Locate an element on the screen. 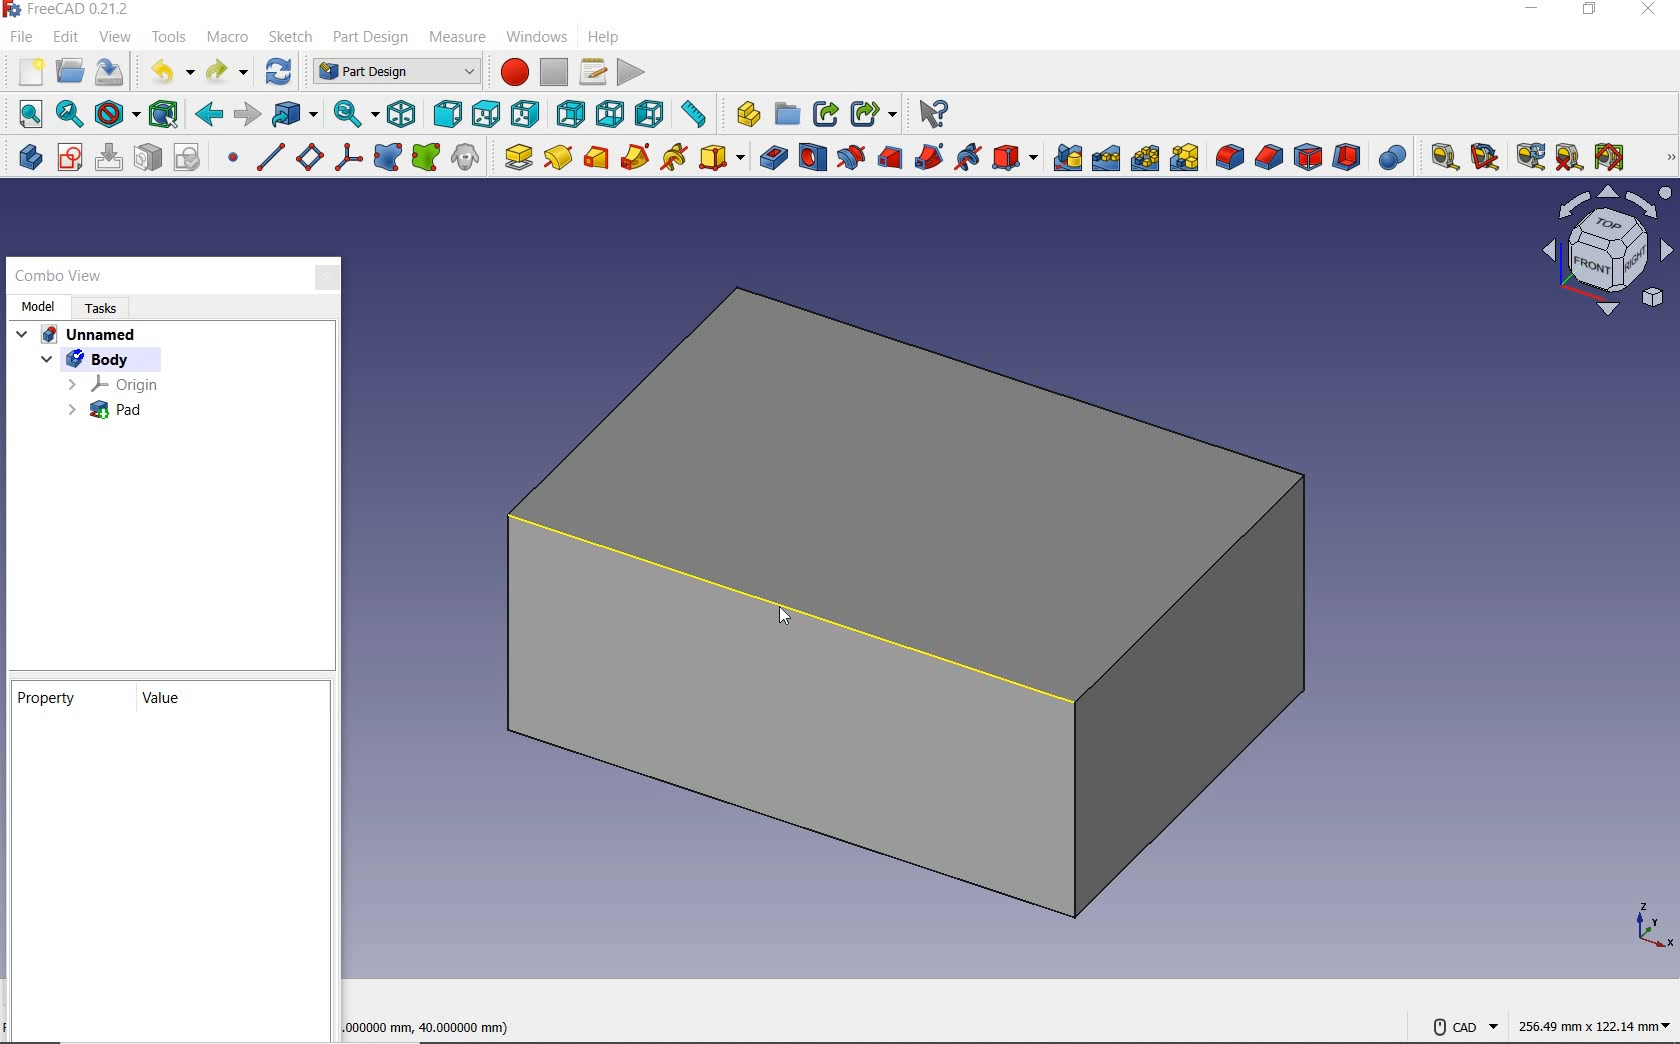 This screenshot has width=1680, height=1044. create body is located at coordinates (25, 157).